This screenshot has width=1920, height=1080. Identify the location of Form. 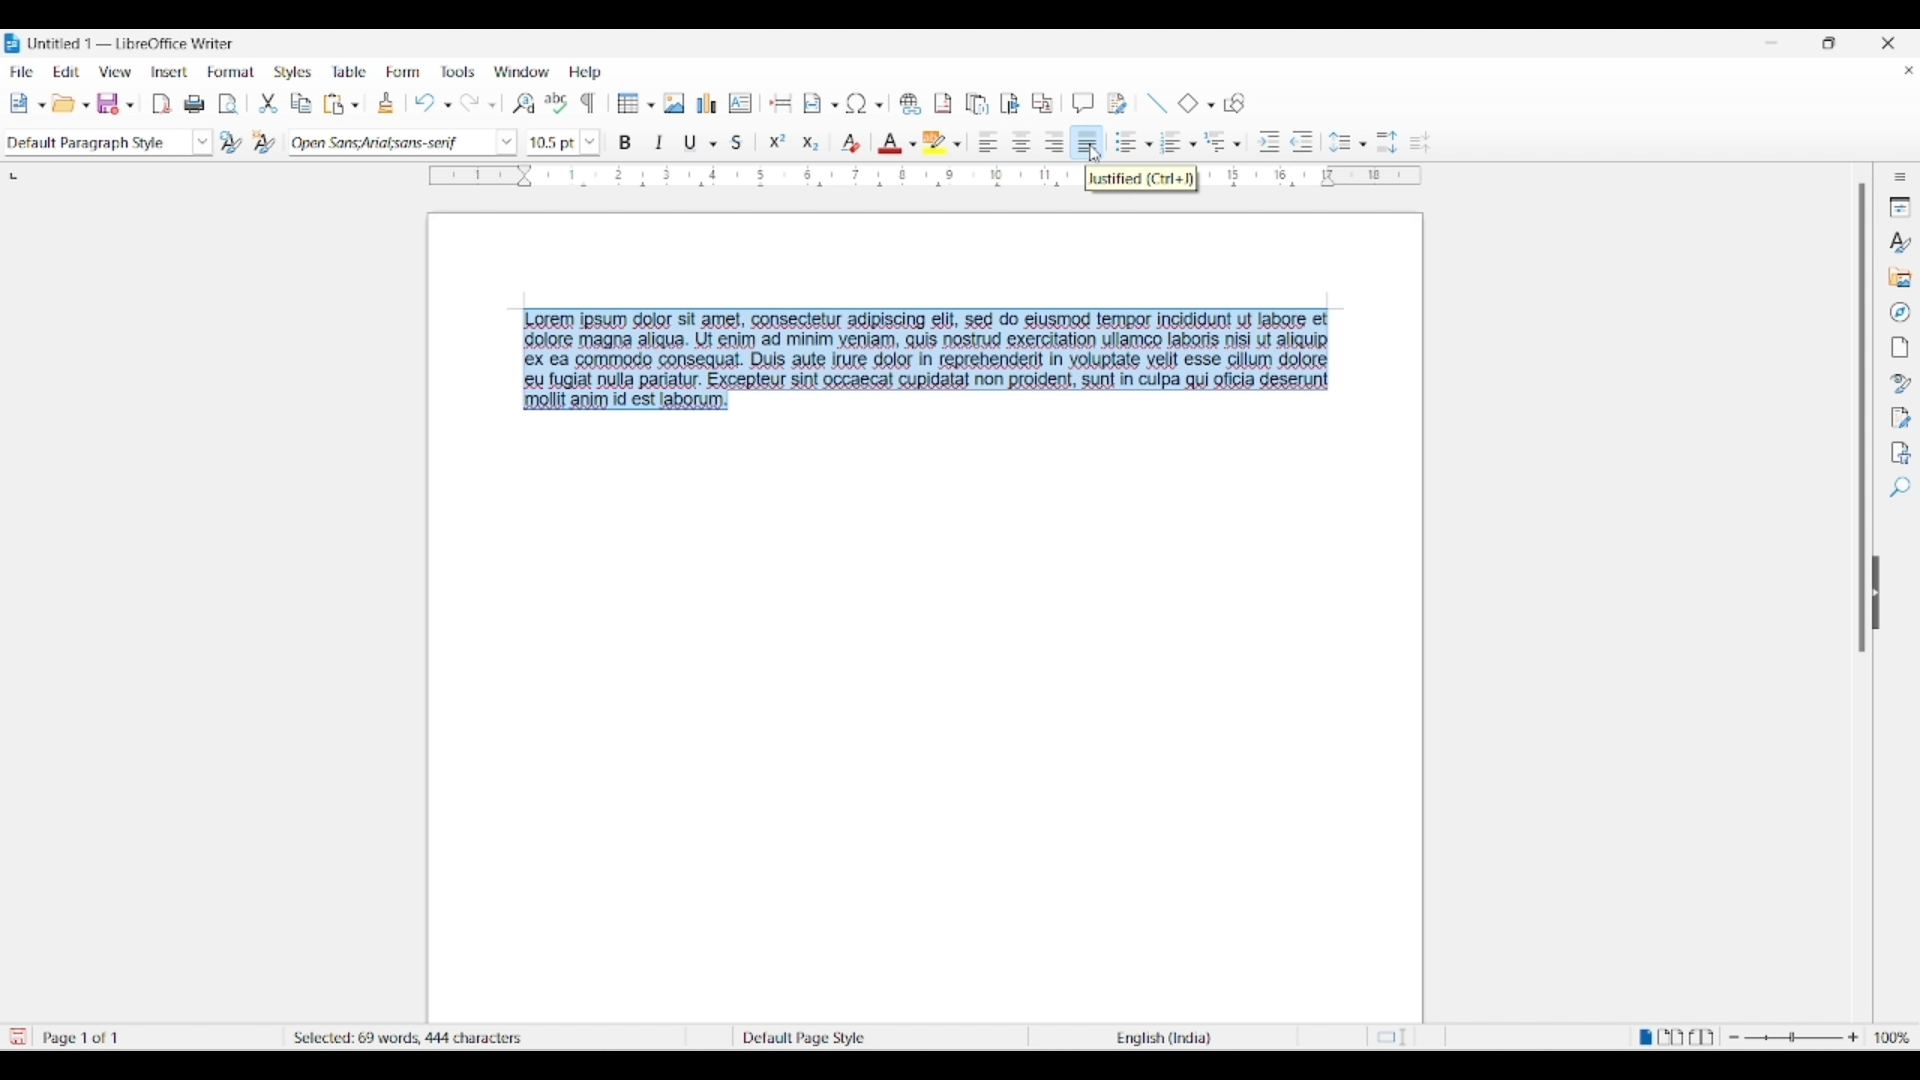
(402, 71).